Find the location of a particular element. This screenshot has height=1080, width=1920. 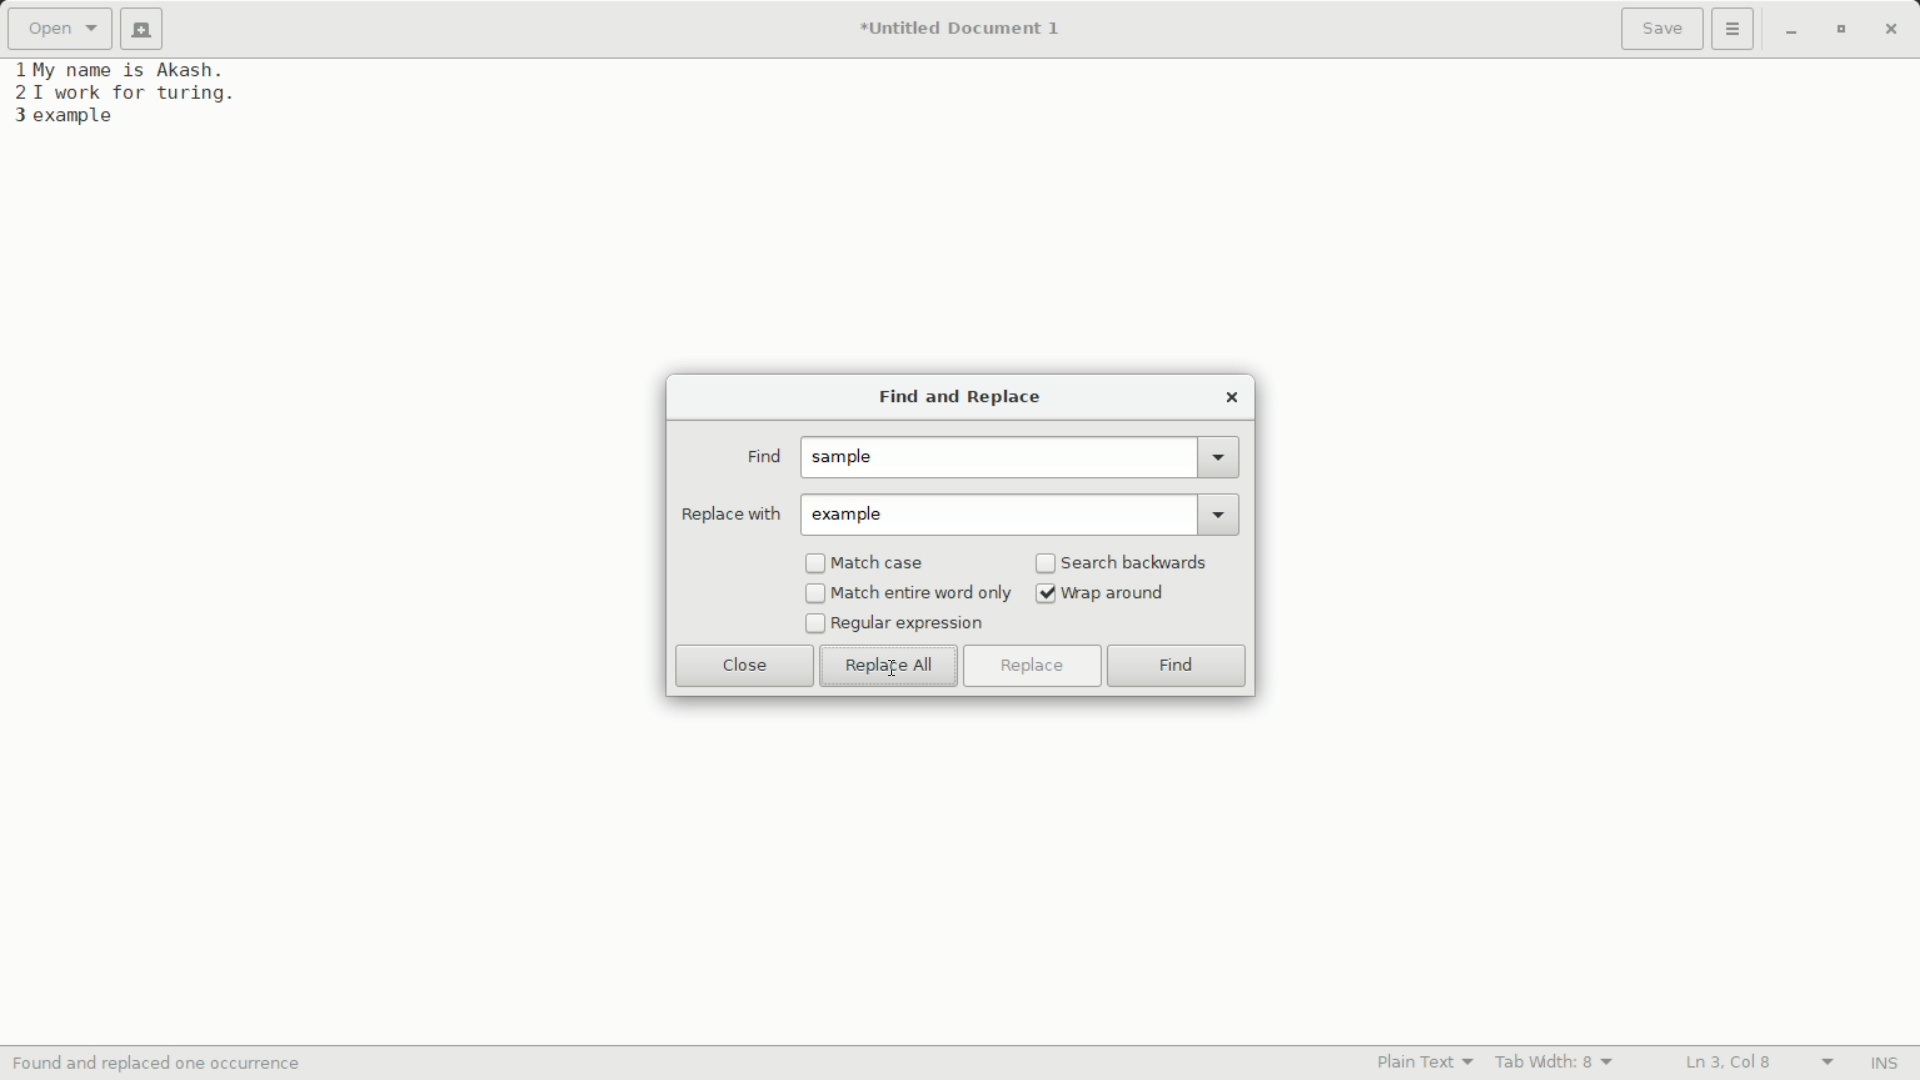

INS is located at coordinates (1883, 1064).